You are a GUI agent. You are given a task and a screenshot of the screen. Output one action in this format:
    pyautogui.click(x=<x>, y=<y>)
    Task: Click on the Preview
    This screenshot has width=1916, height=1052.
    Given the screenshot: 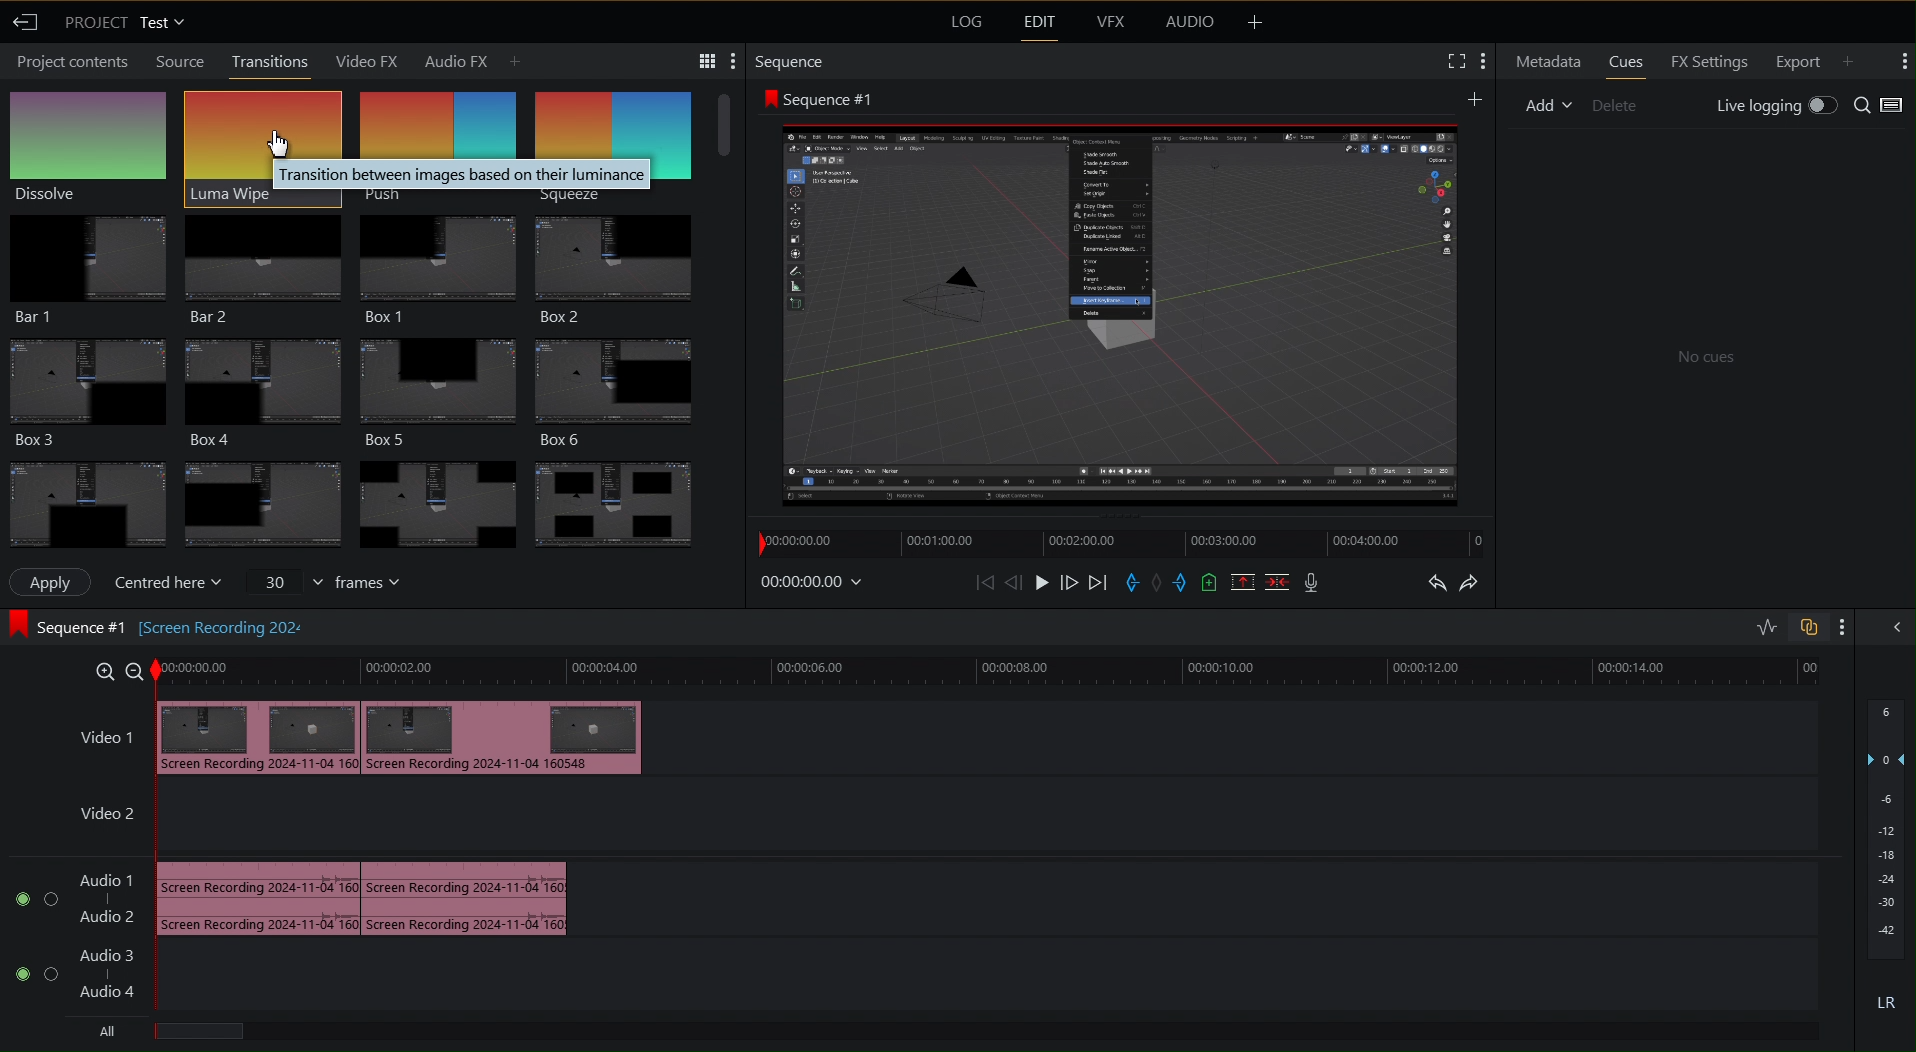 What is the action you would take?
    pyautogui.click(x=1121, y=312)
    